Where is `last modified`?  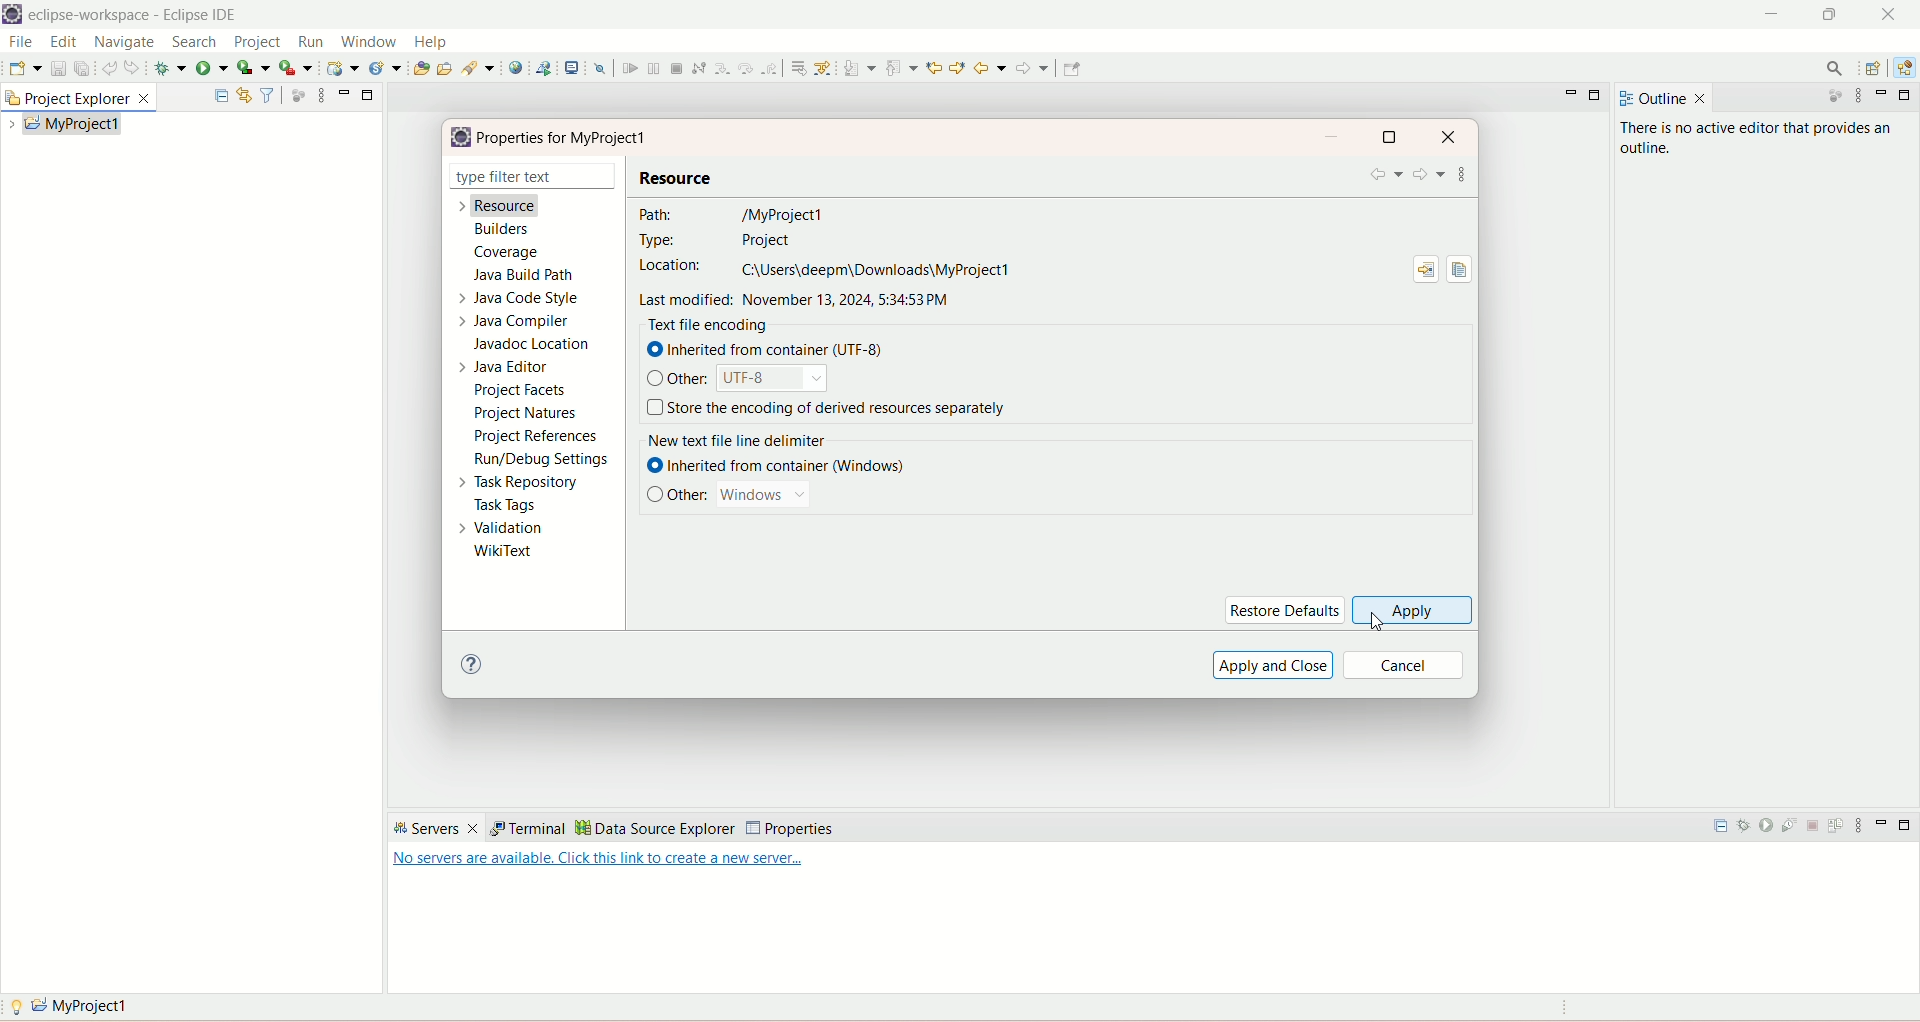
last modified is located at coordinates (800, 301).